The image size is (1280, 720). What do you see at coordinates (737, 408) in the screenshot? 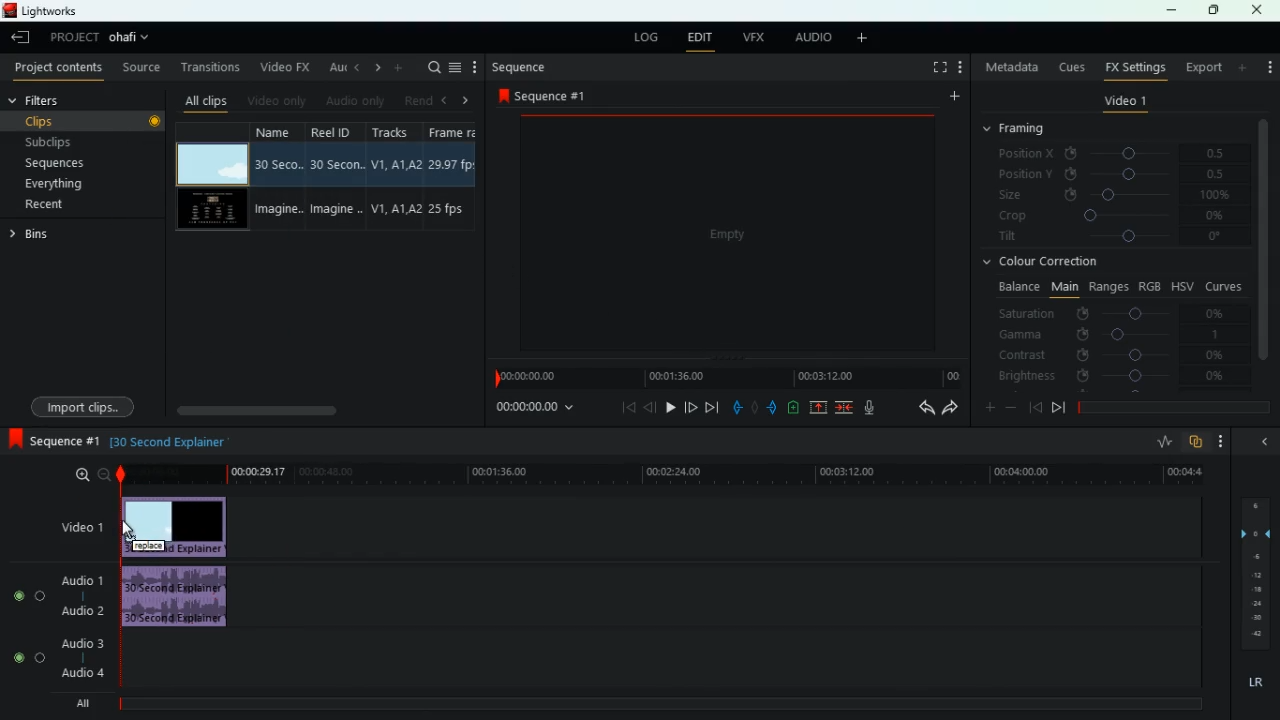
I see `pull` at bounding box center [737, 408].